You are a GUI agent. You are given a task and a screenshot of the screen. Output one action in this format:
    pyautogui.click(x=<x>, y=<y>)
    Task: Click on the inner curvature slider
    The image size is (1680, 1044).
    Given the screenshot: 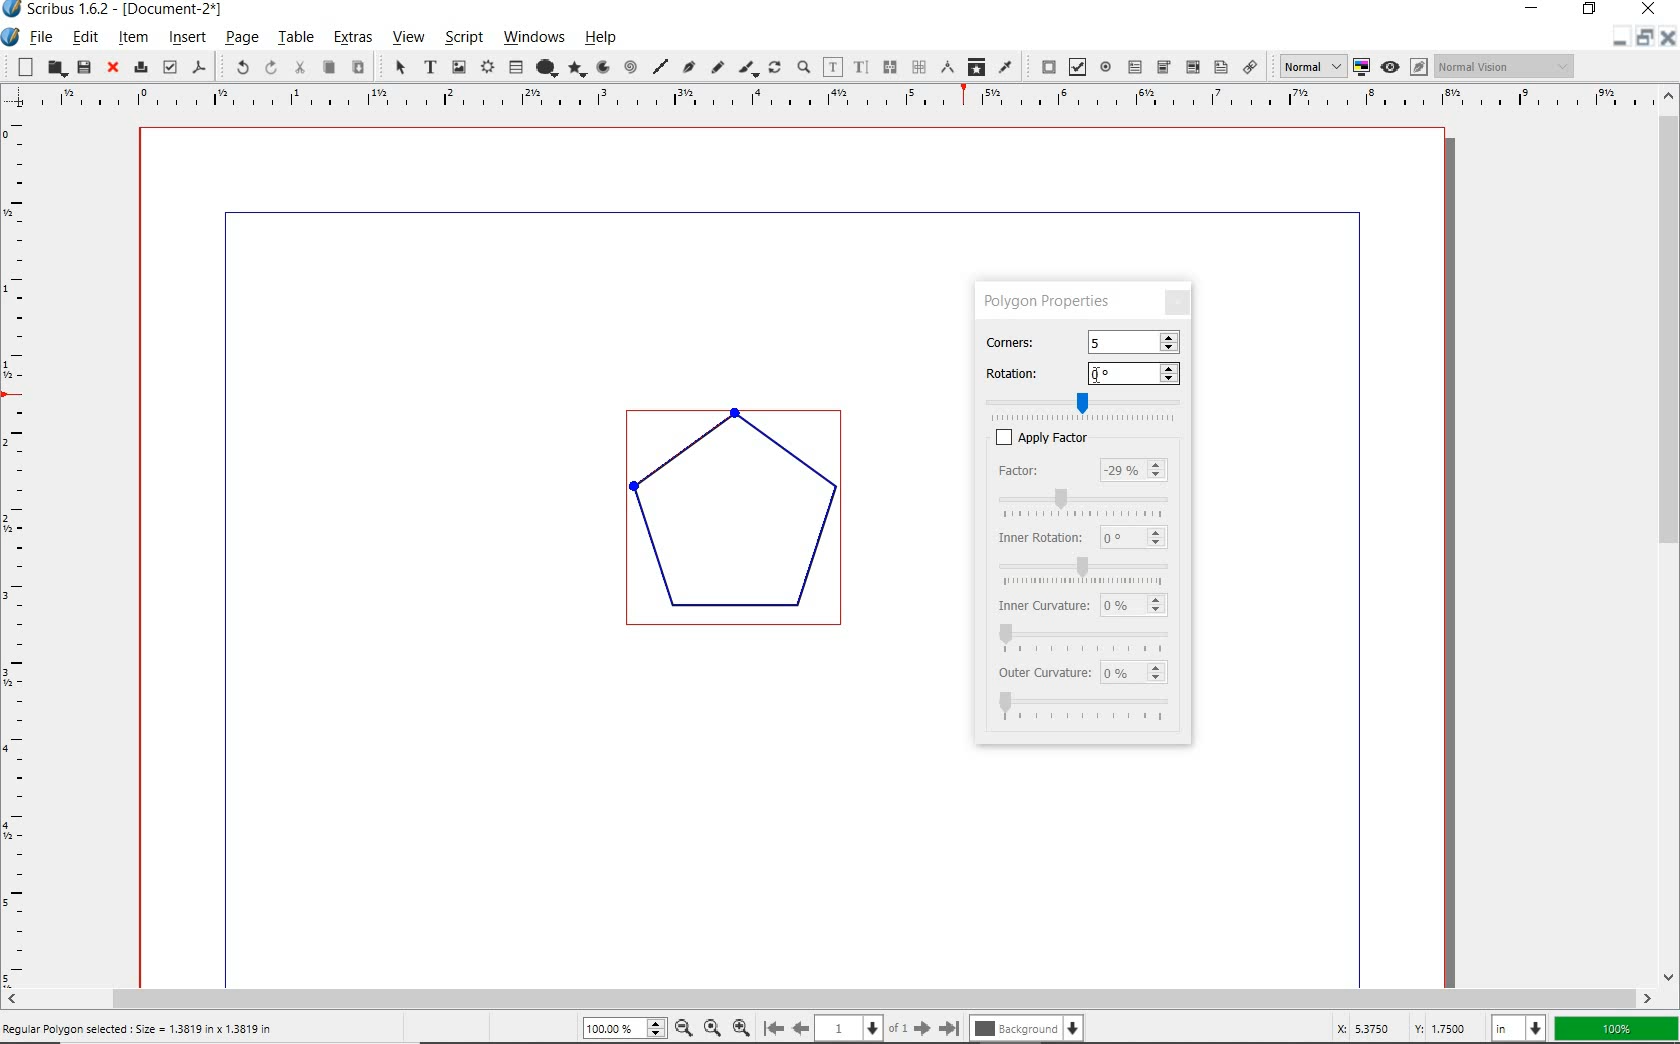 What is the action you would take?
    pyautogui.click(x=1084, y=636)
    